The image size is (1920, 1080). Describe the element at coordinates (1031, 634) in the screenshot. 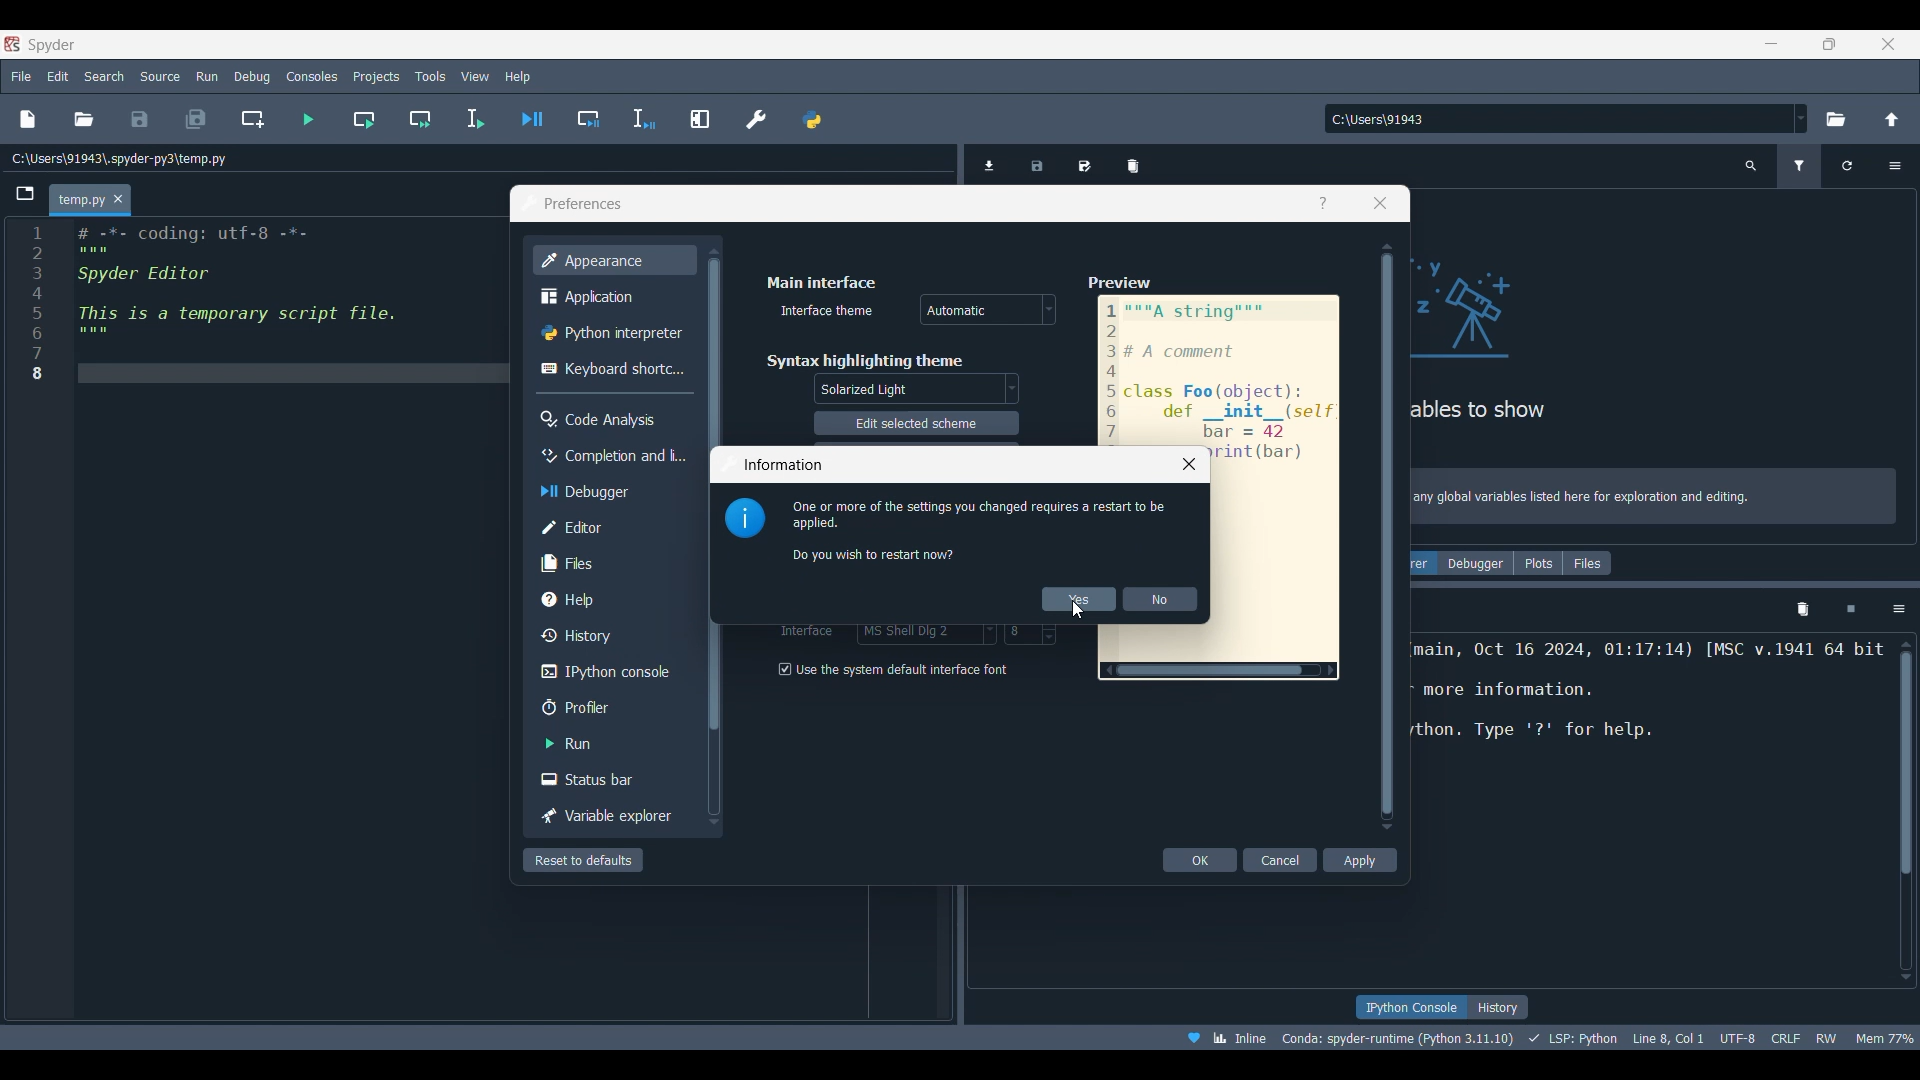

I see `font size` at that location.